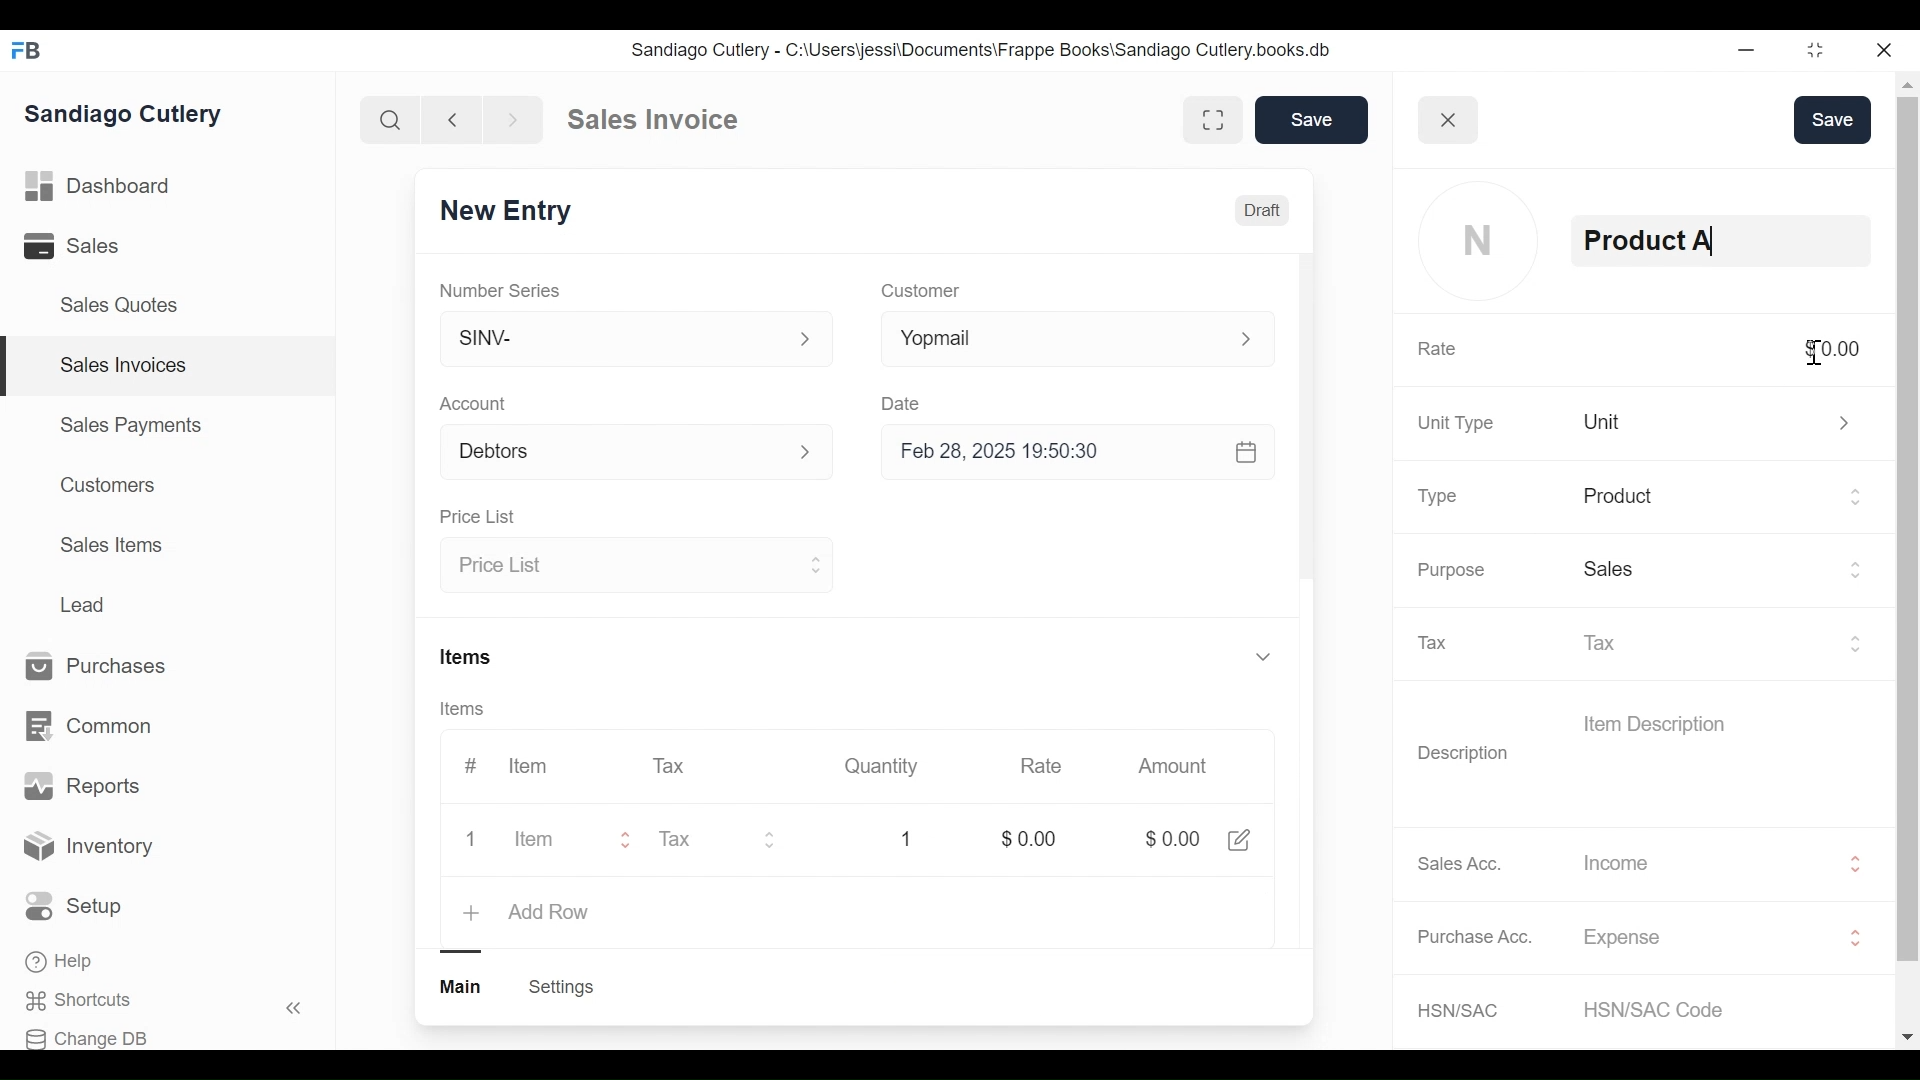  What do you see at coordinates (1443, 643) in the screenshot?
I see `Tax` at bounding box center [1443, 643].